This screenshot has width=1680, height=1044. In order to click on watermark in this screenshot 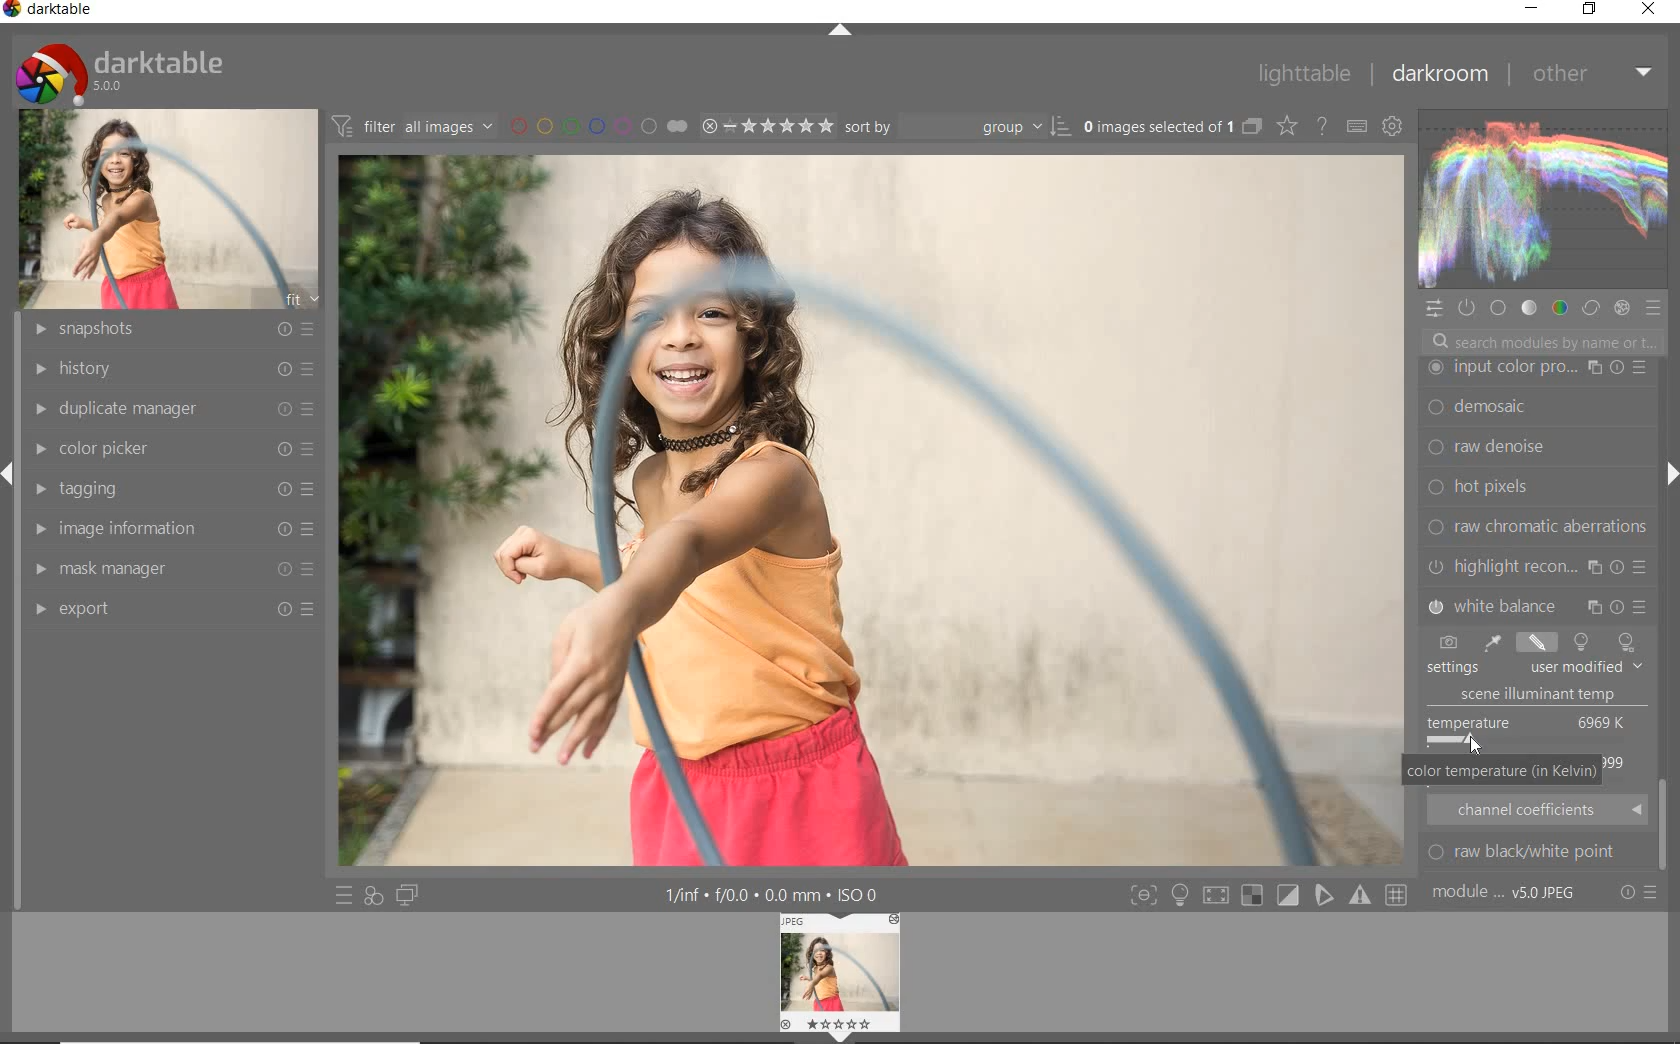, I will do `click(1536, 368)`.